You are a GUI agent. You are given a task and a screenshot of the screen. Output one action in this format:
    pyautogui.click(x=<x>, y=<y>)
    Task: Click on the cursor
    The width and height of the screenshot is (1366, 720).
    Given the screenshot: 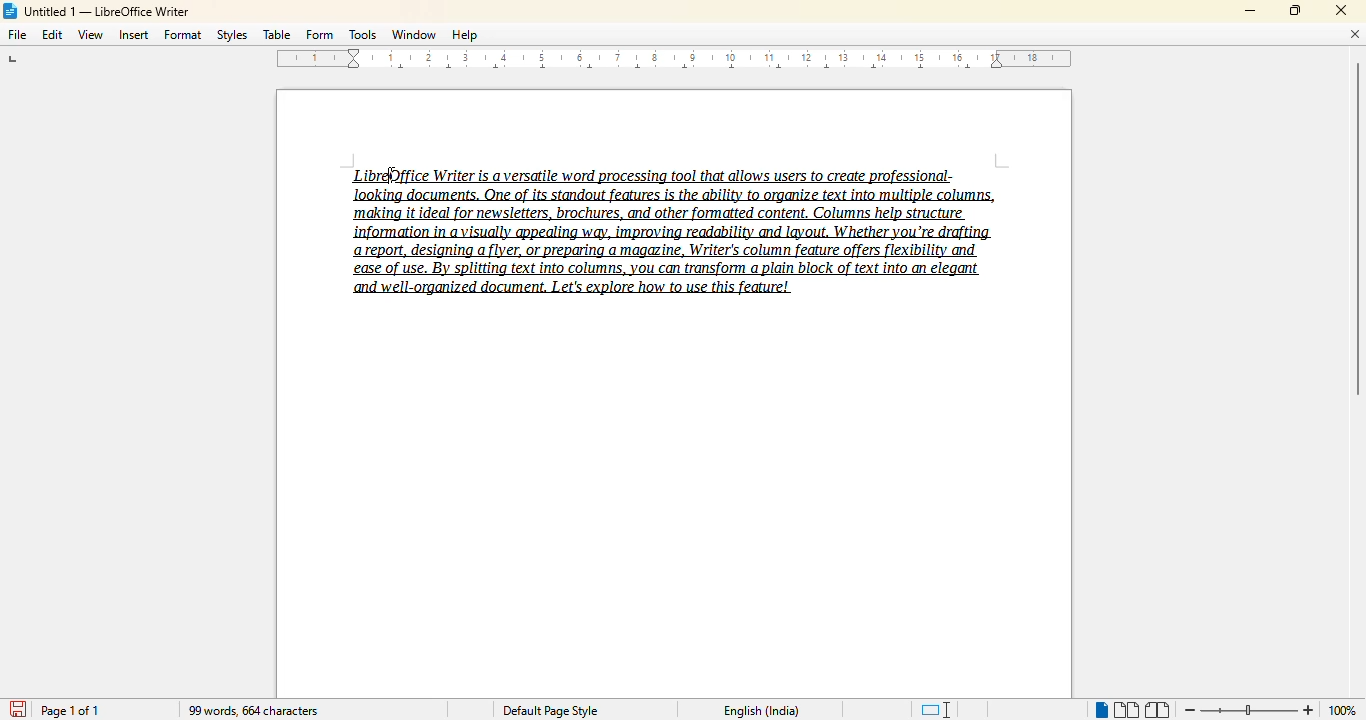 What is the action you would take?
    pyautogui.click(x=391, y=173)
    